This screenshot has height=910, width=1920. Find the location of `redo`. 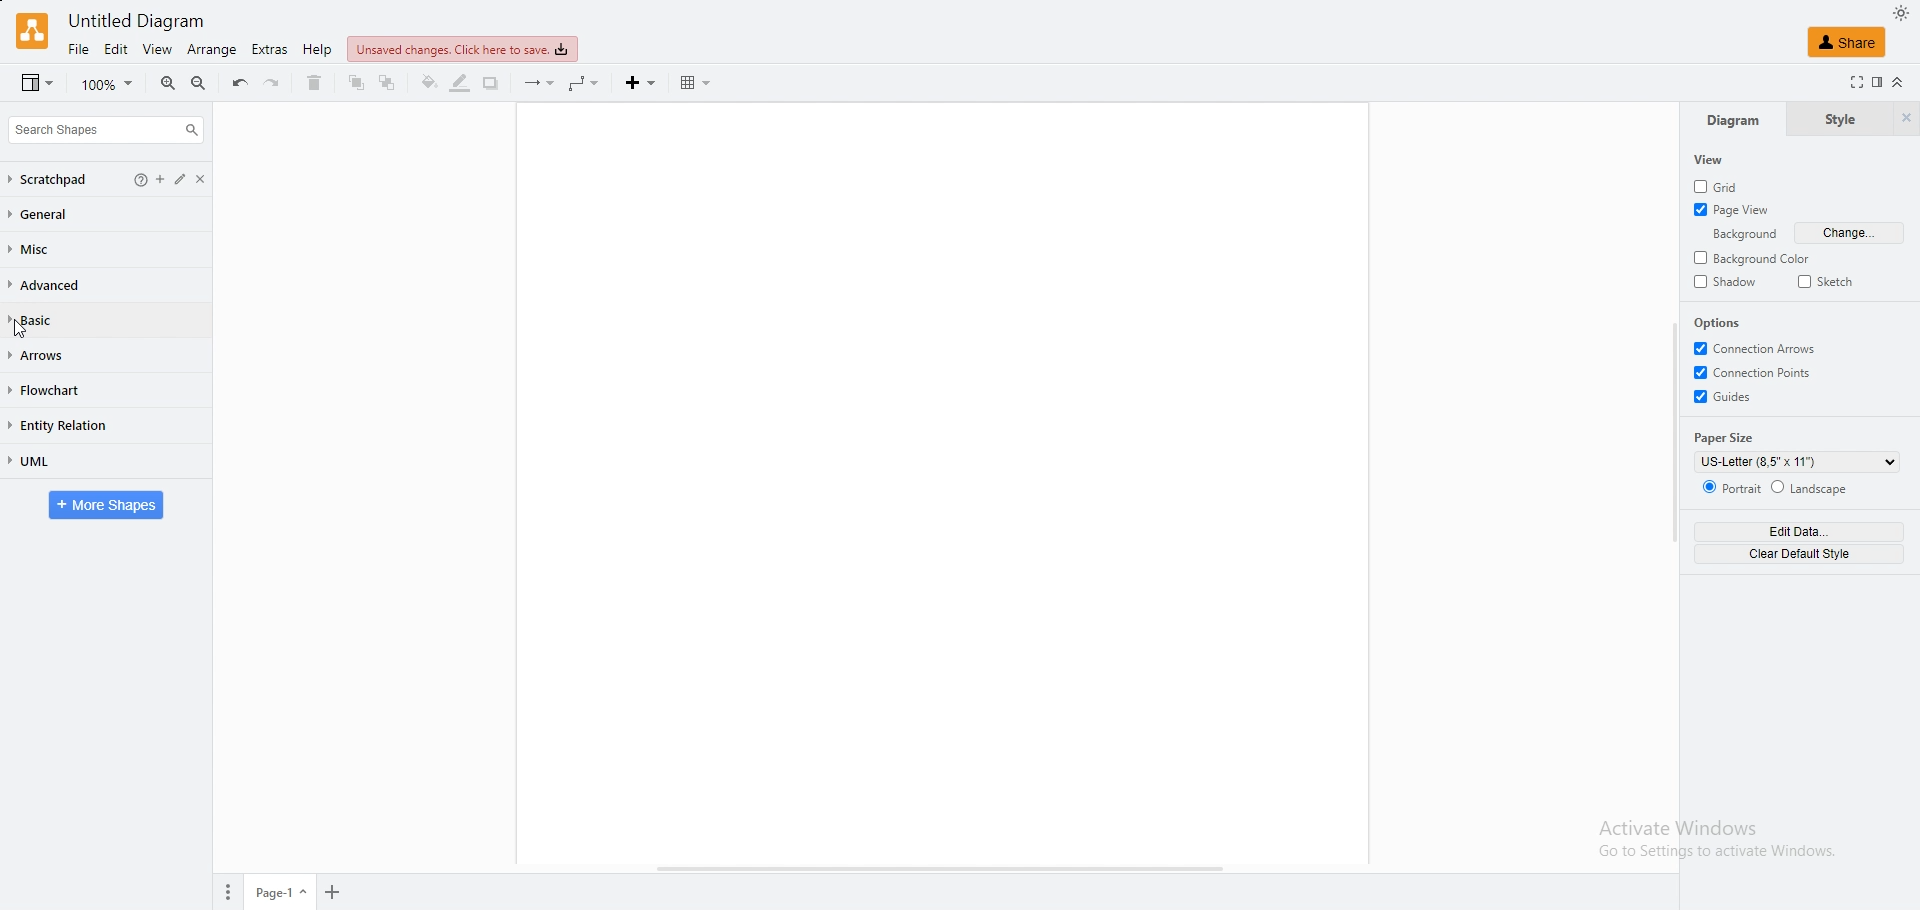

redo is located at coordinates (273, 83).